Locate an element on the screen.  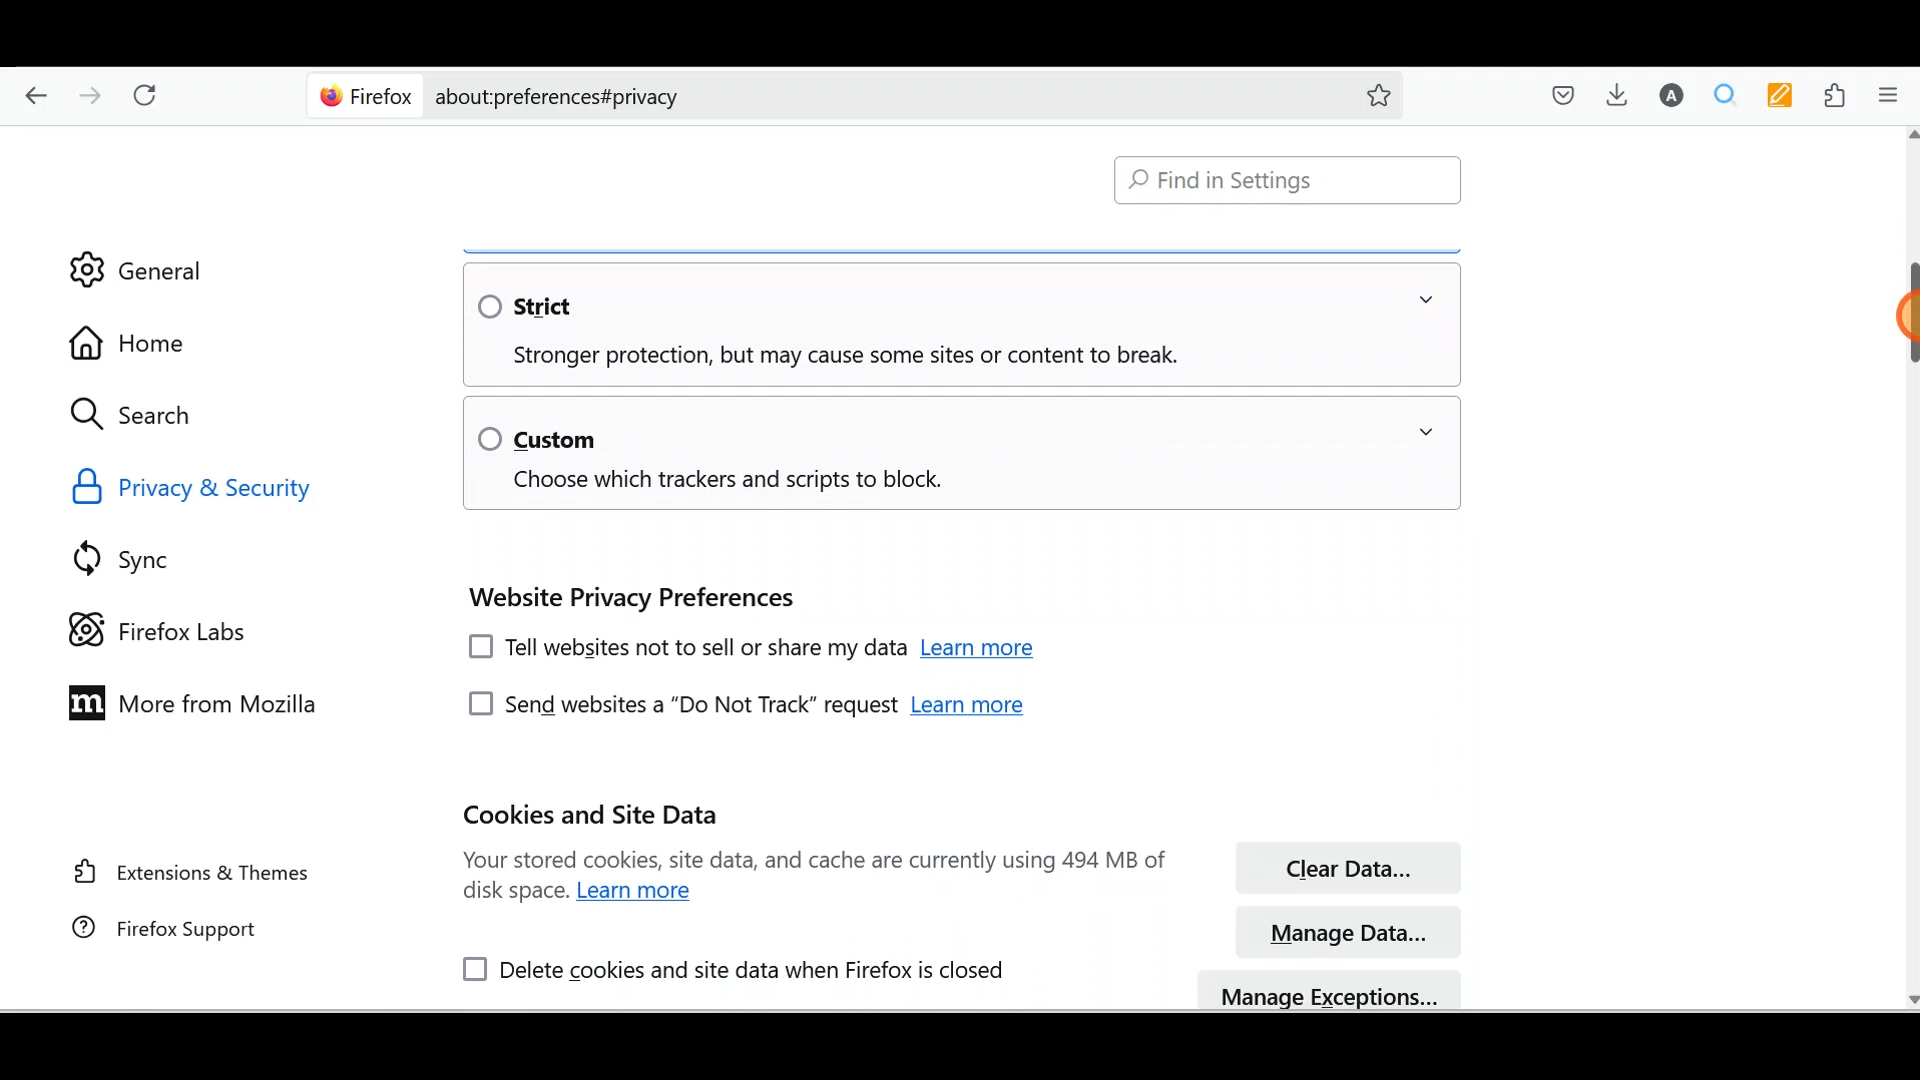
add to favorites is located at coordinates (1379, 98).